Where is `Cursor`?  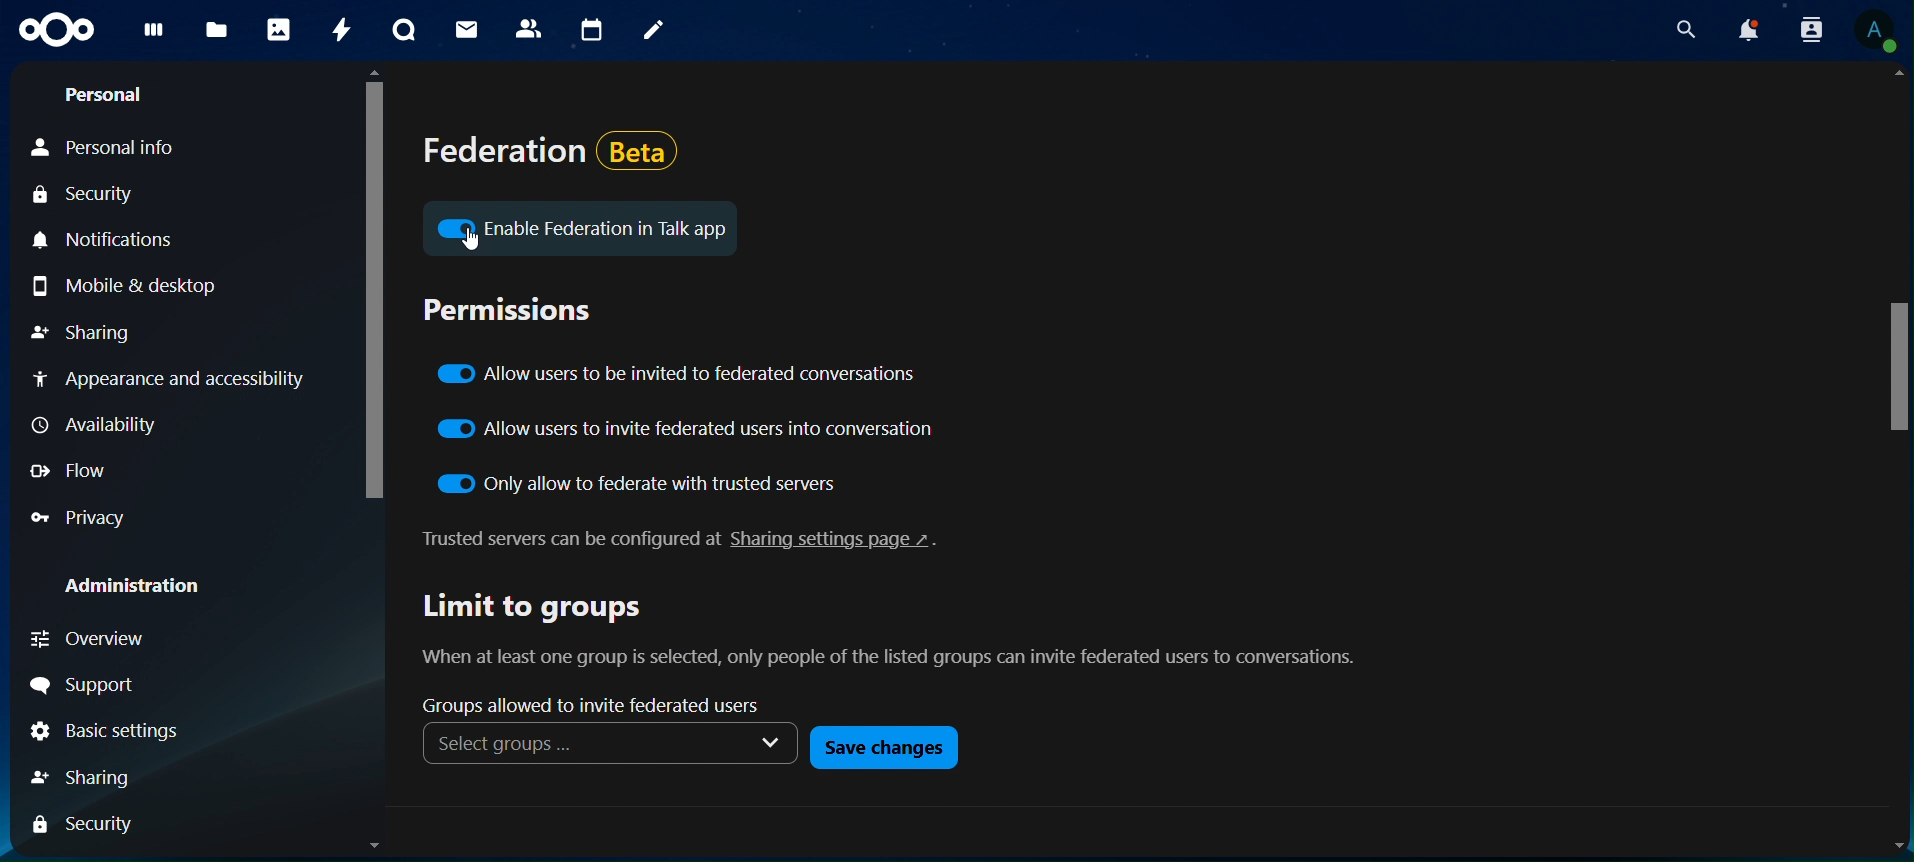
Cursor is located at coordinates (471, 243).